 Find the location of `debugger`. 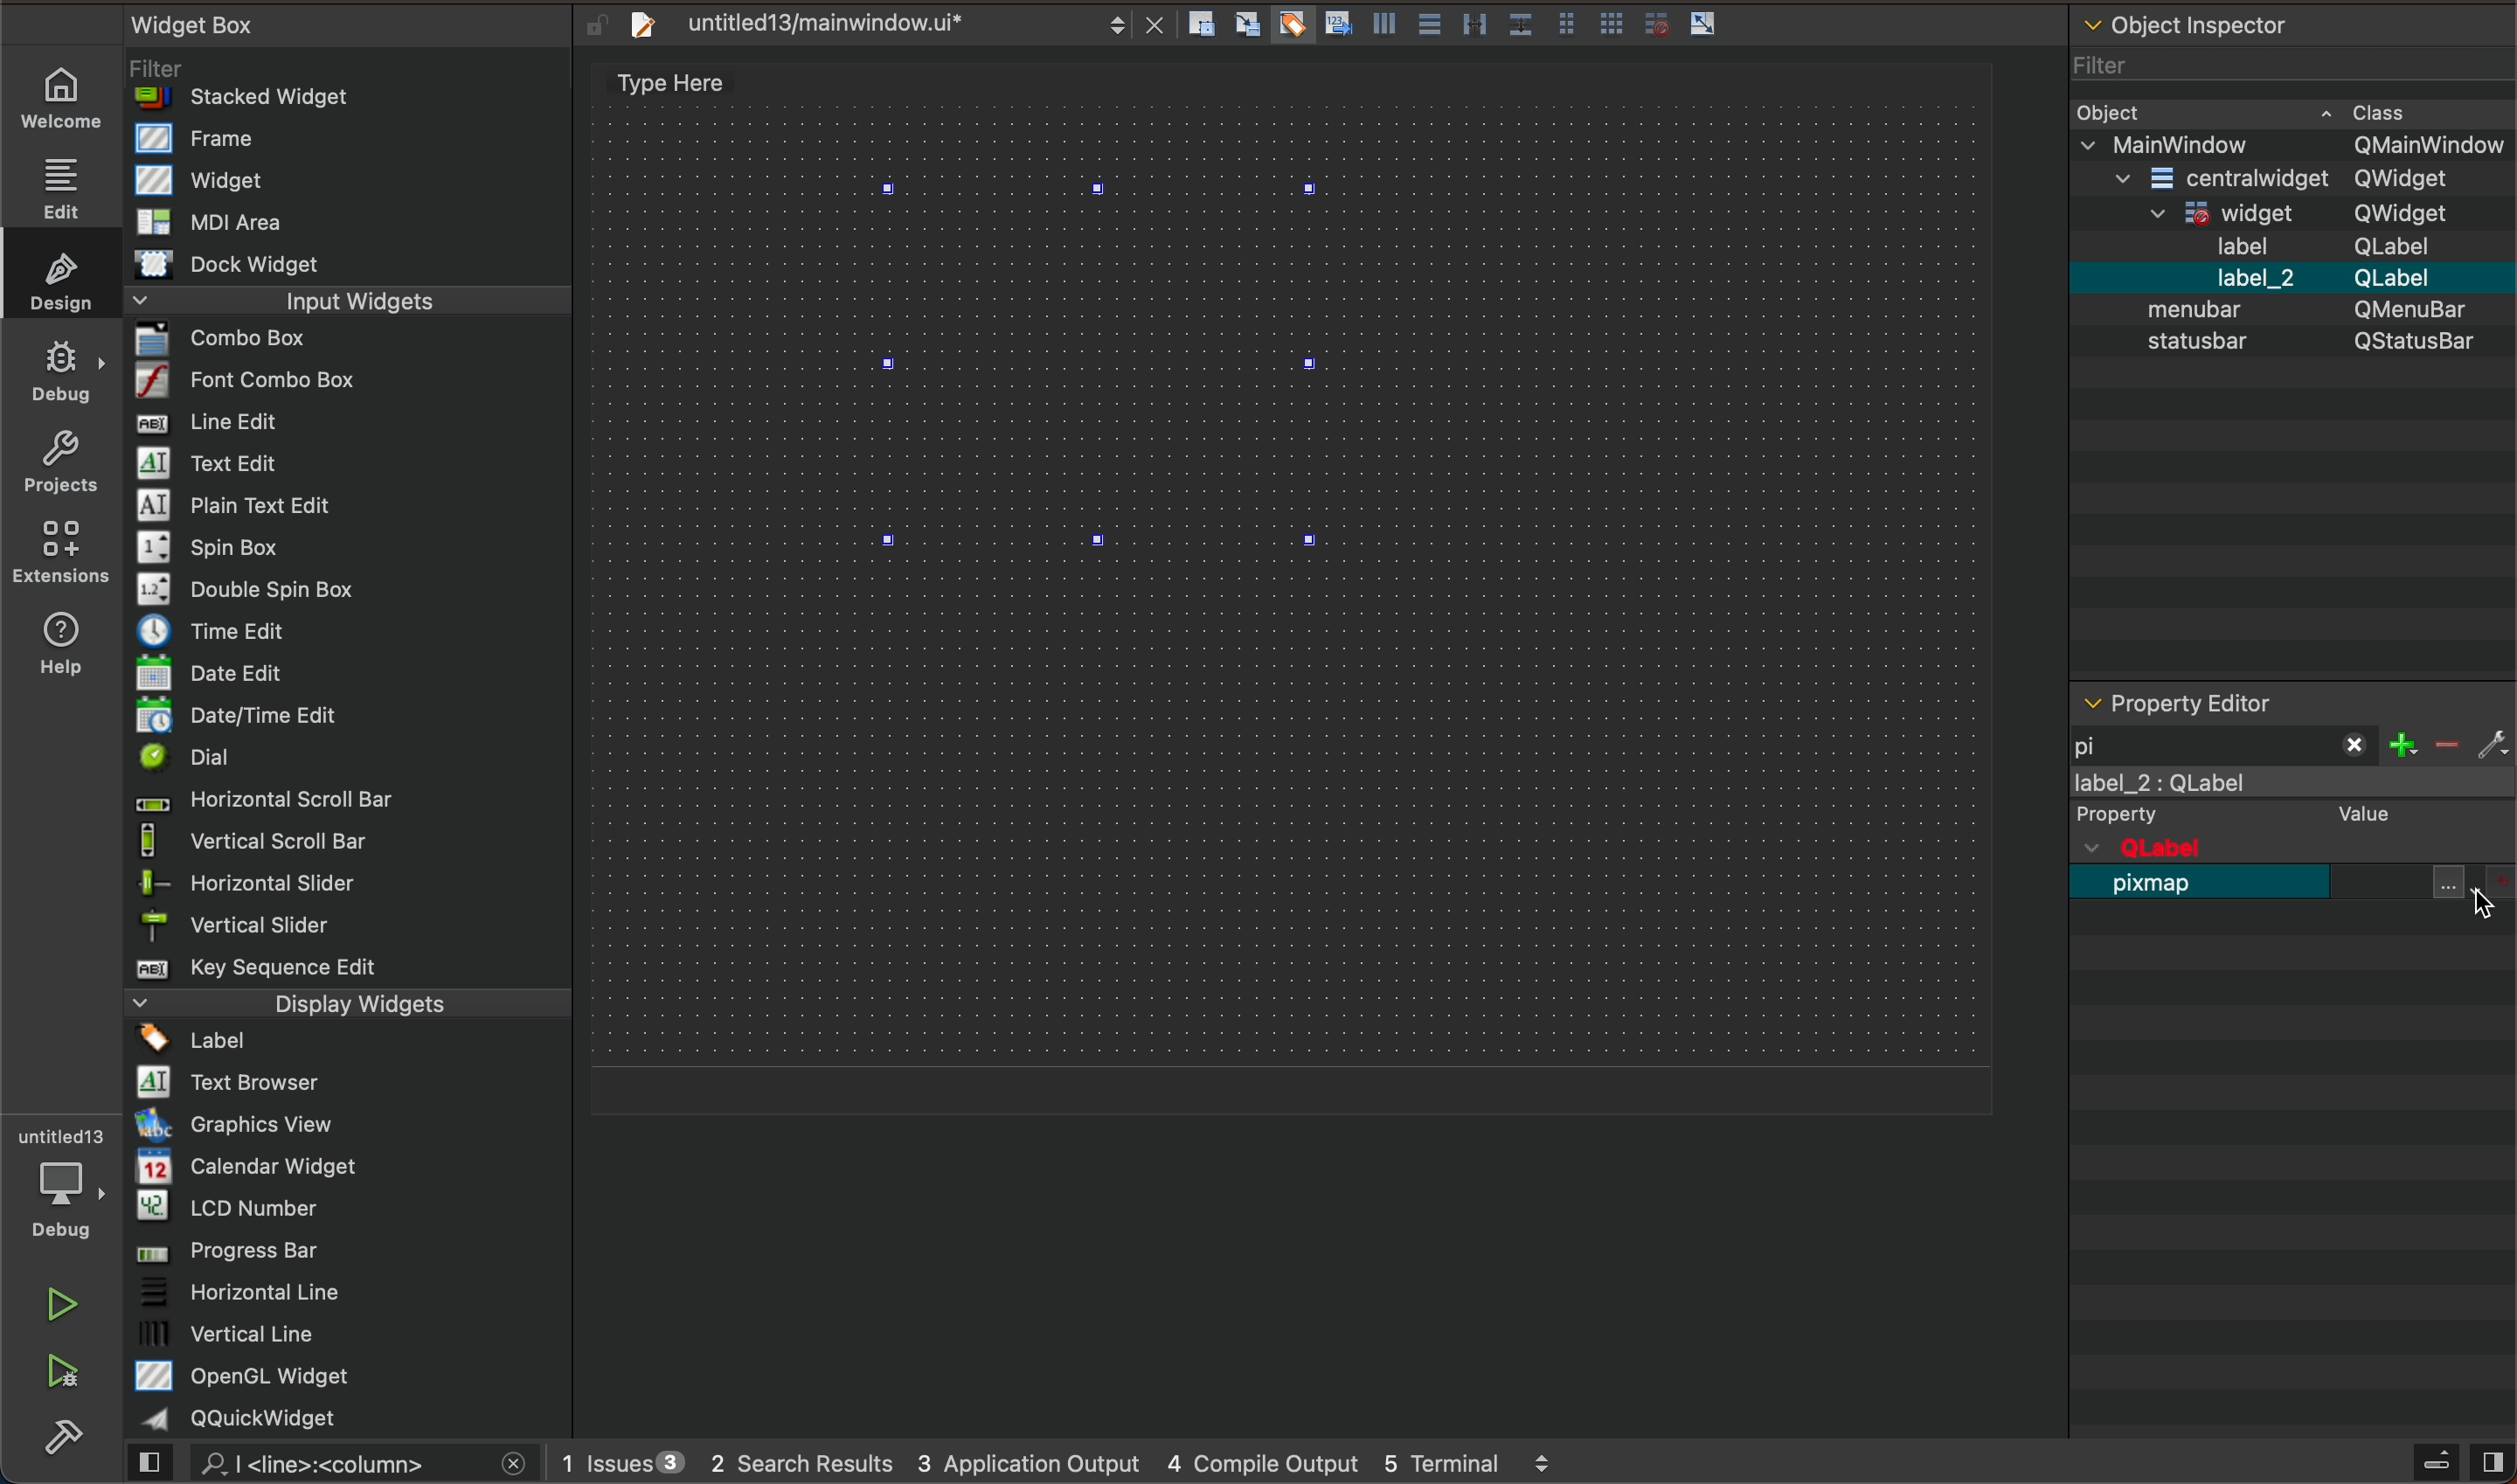

debugger is located at coordinates (59, 1180).